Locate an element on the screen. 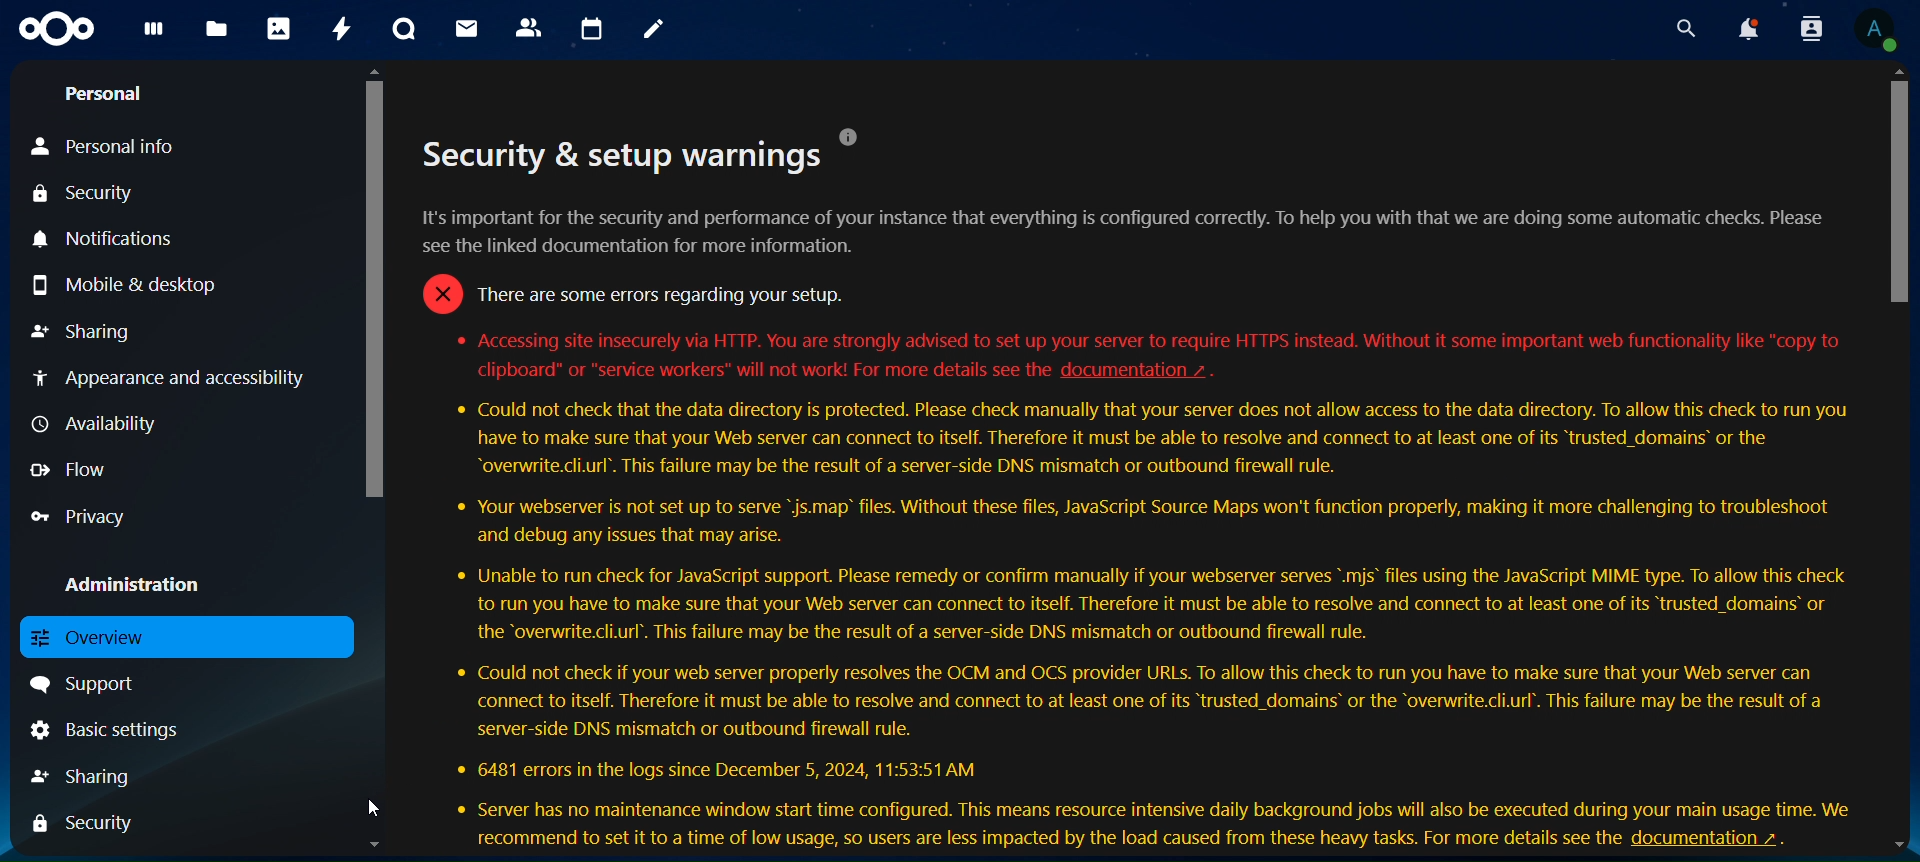 The height and width of the screenshot is (862, 1920). search contacts is located at coordinates (1805, 28).